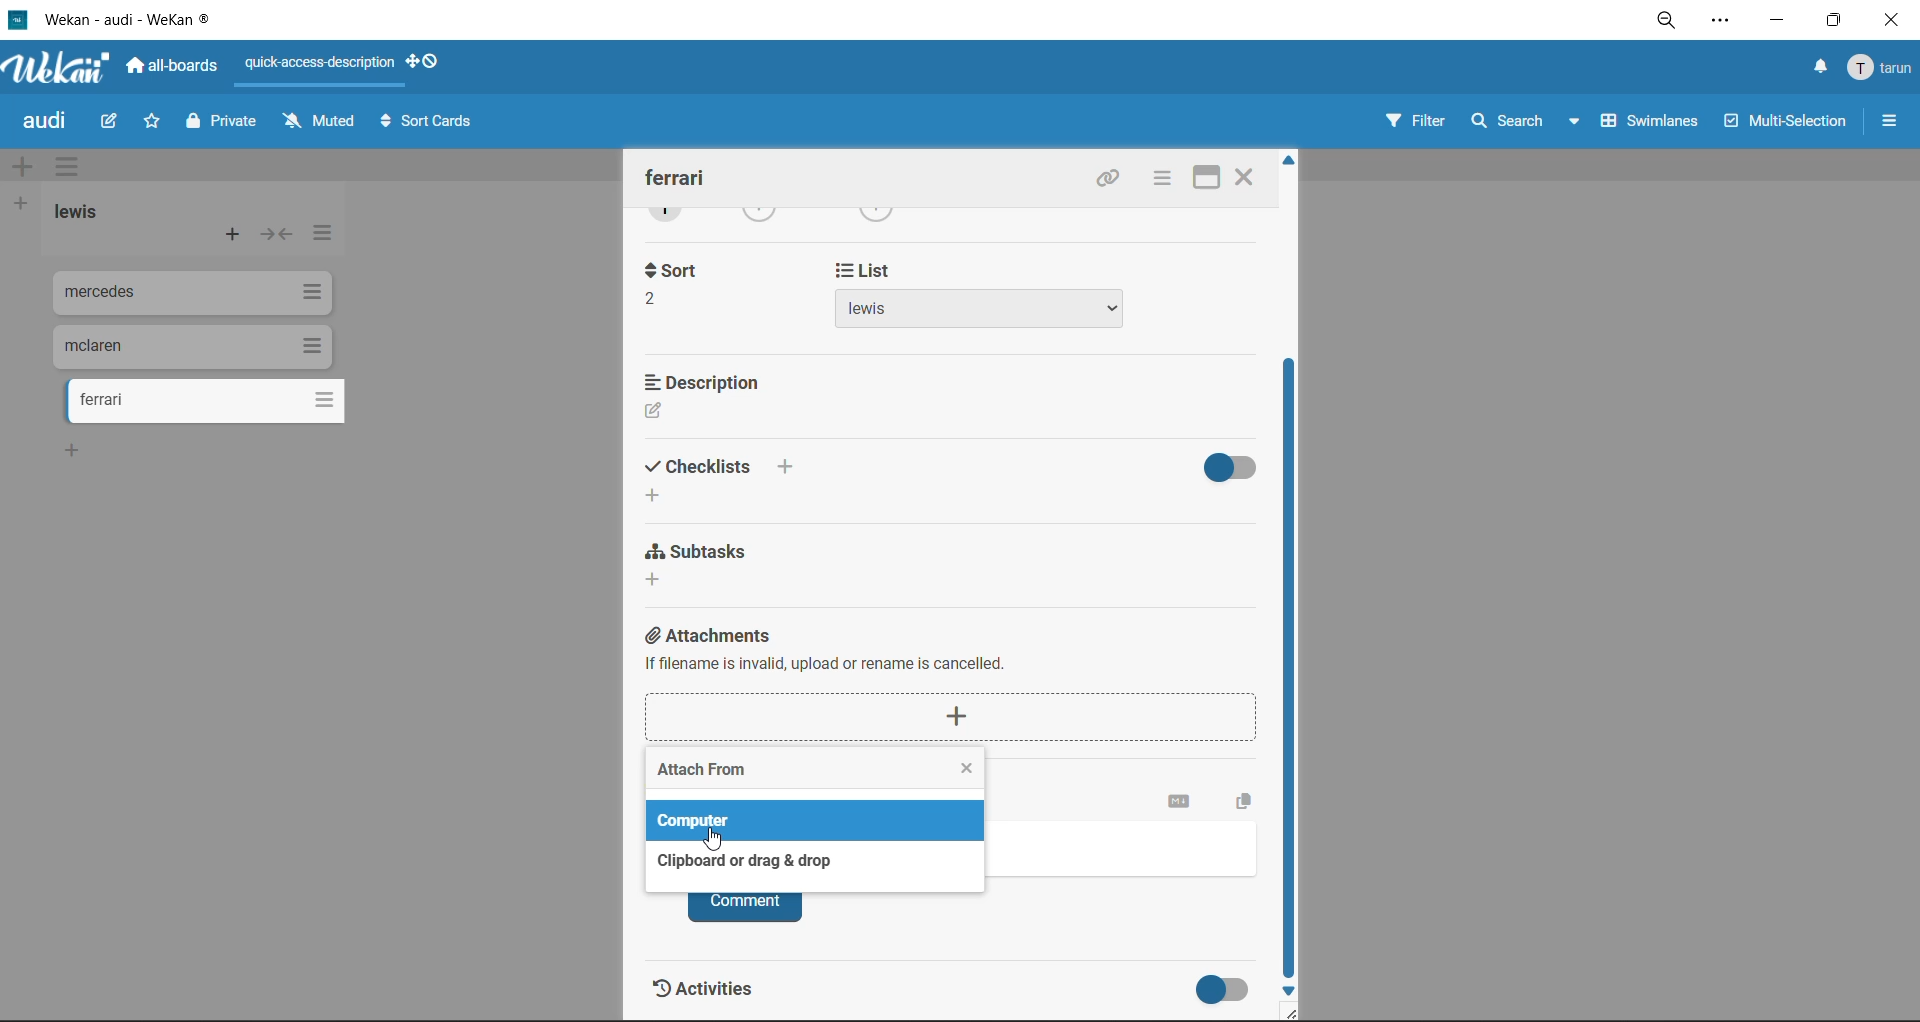 This screenshot has width=1920, height=1022. Describe the element at coordinates (41, 121) in the screenshot. I see `board title` at that location.